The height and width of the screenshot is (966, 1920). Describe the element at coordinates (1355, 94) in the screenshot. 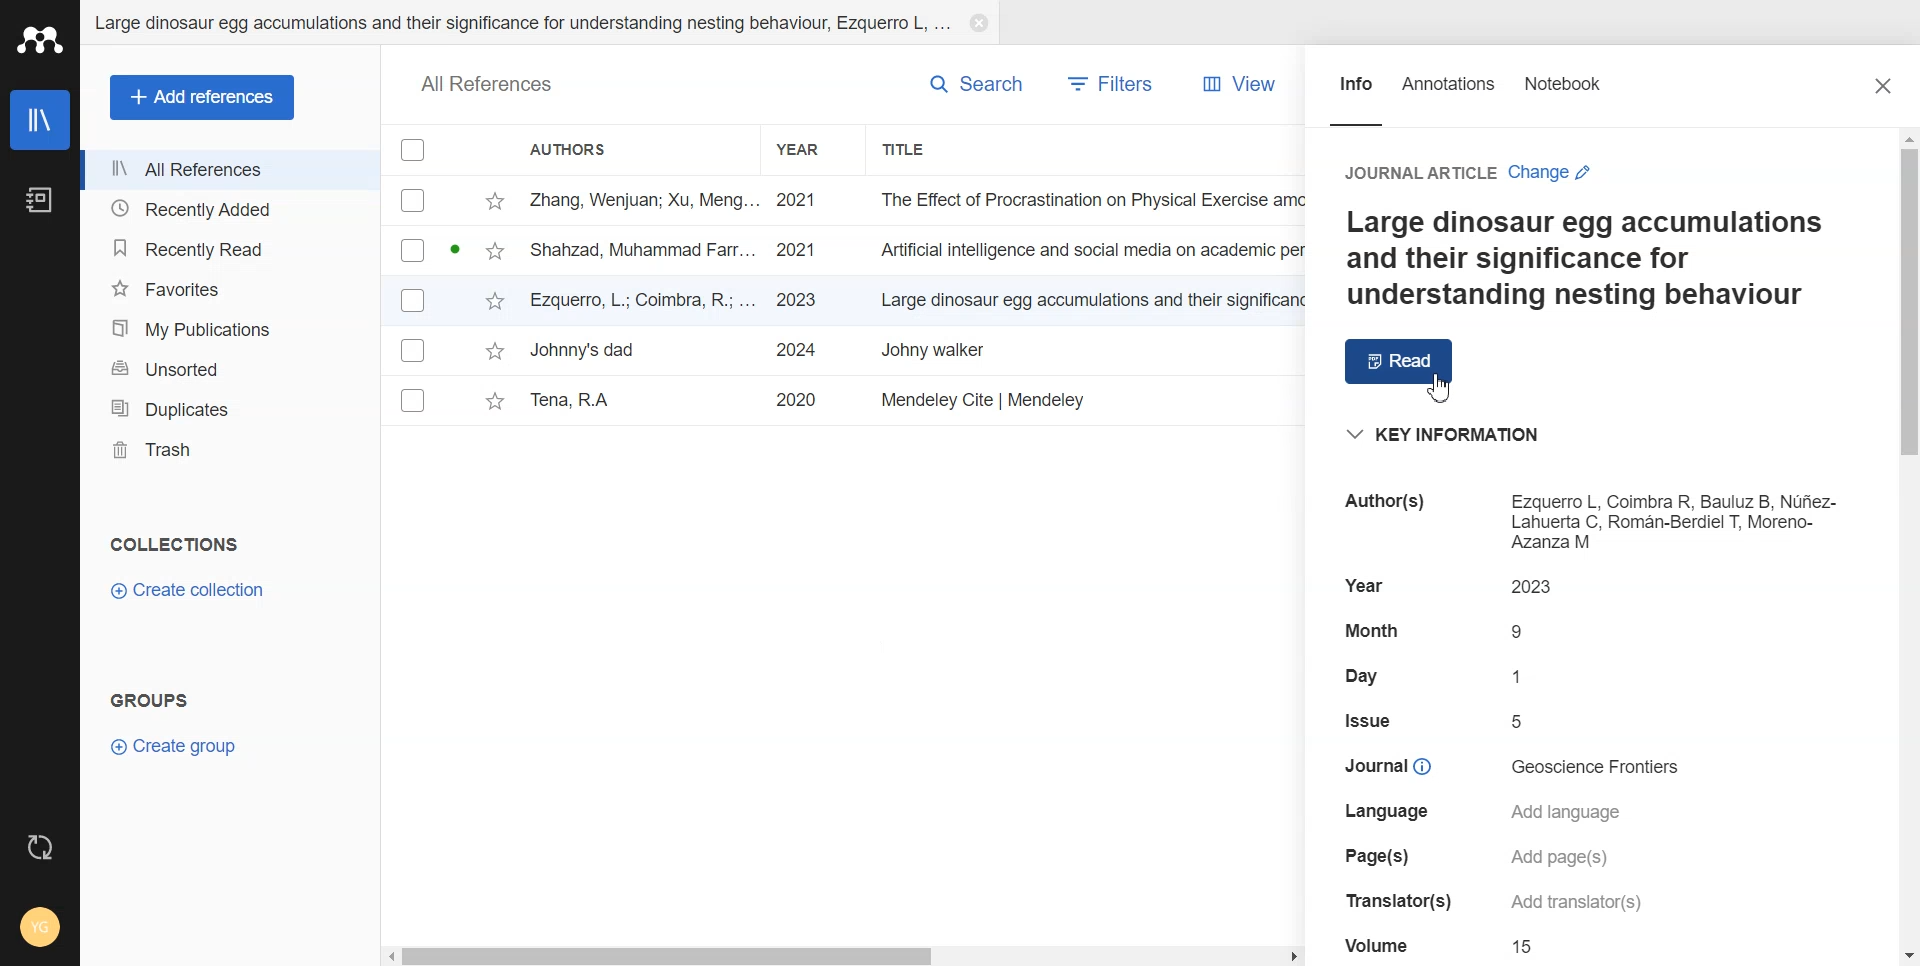

I see `Info` at that location.